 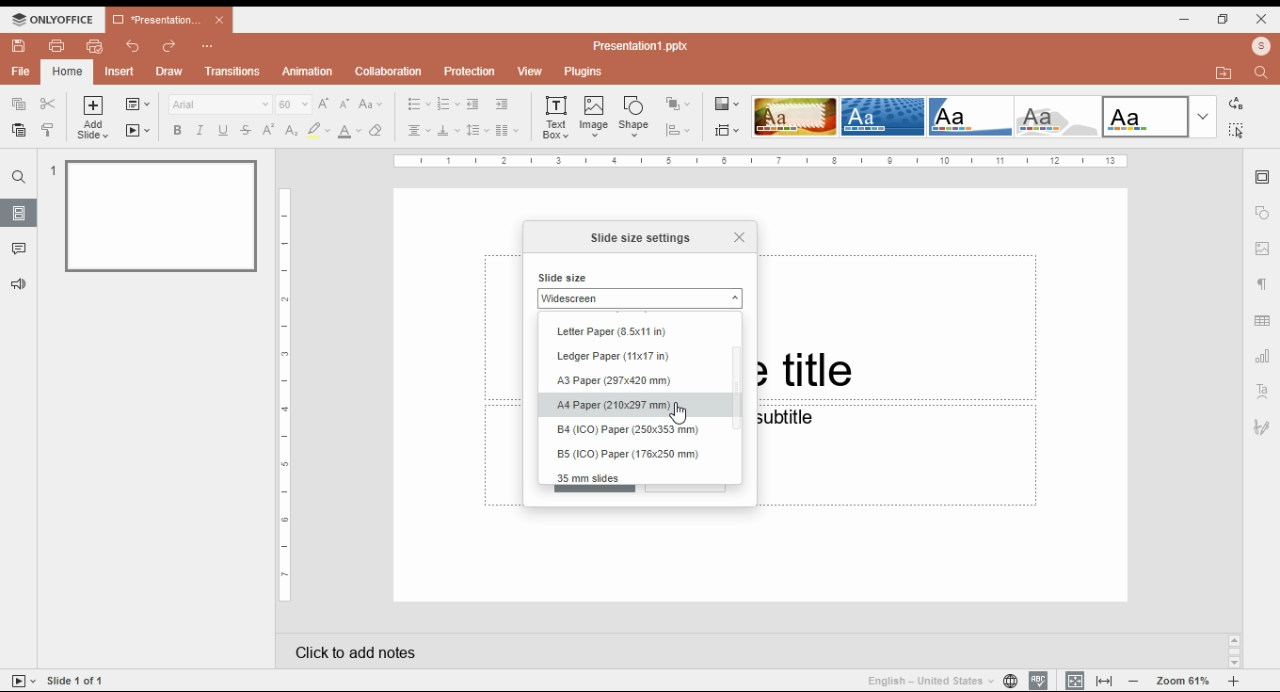 What do you see at coordinates (171, 71) in the screenshot?
I see `draw` at bounding box center [171, 71].